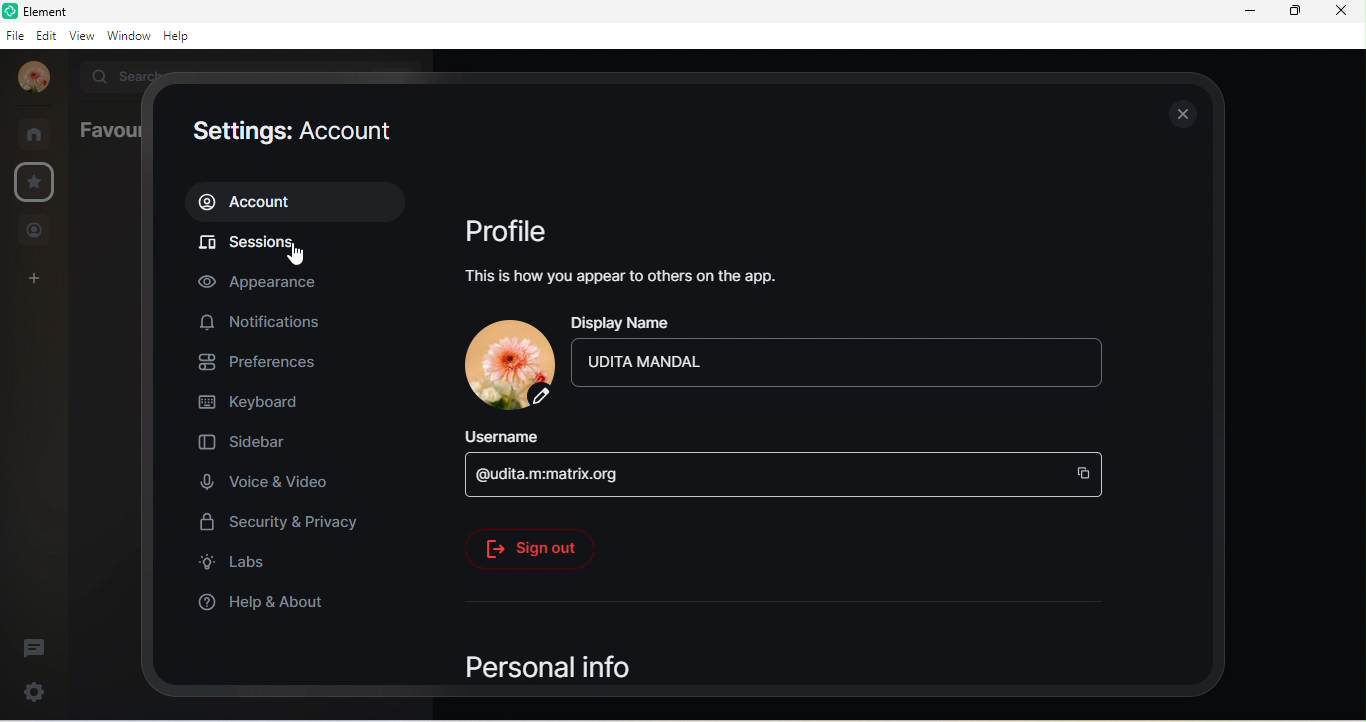 The width and height of the screenshot is (1366, 722). Describe the element at coordinates (515, 436) in the screenshot. I see `username` at that location.